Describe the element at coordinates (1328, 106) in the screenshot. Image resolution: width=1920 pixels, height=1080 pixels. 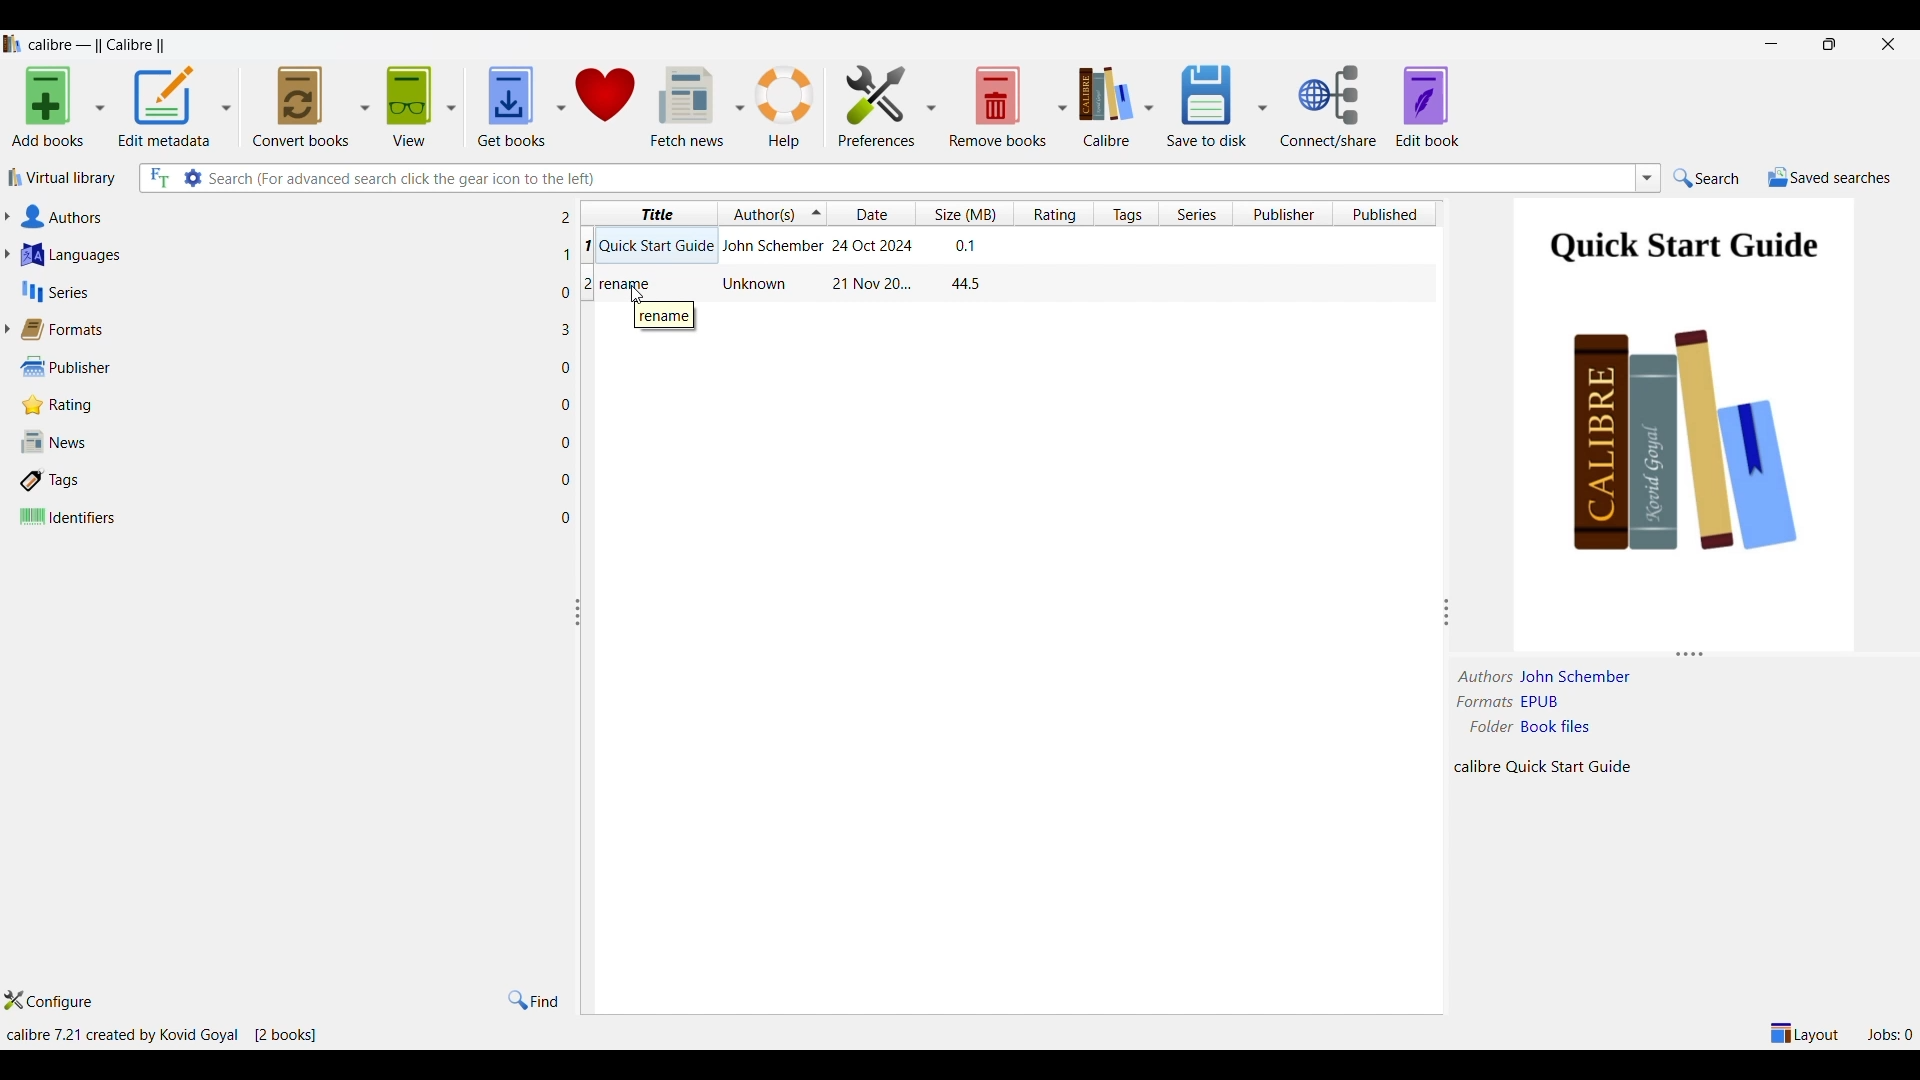
I see `Connect/Share` at that location.